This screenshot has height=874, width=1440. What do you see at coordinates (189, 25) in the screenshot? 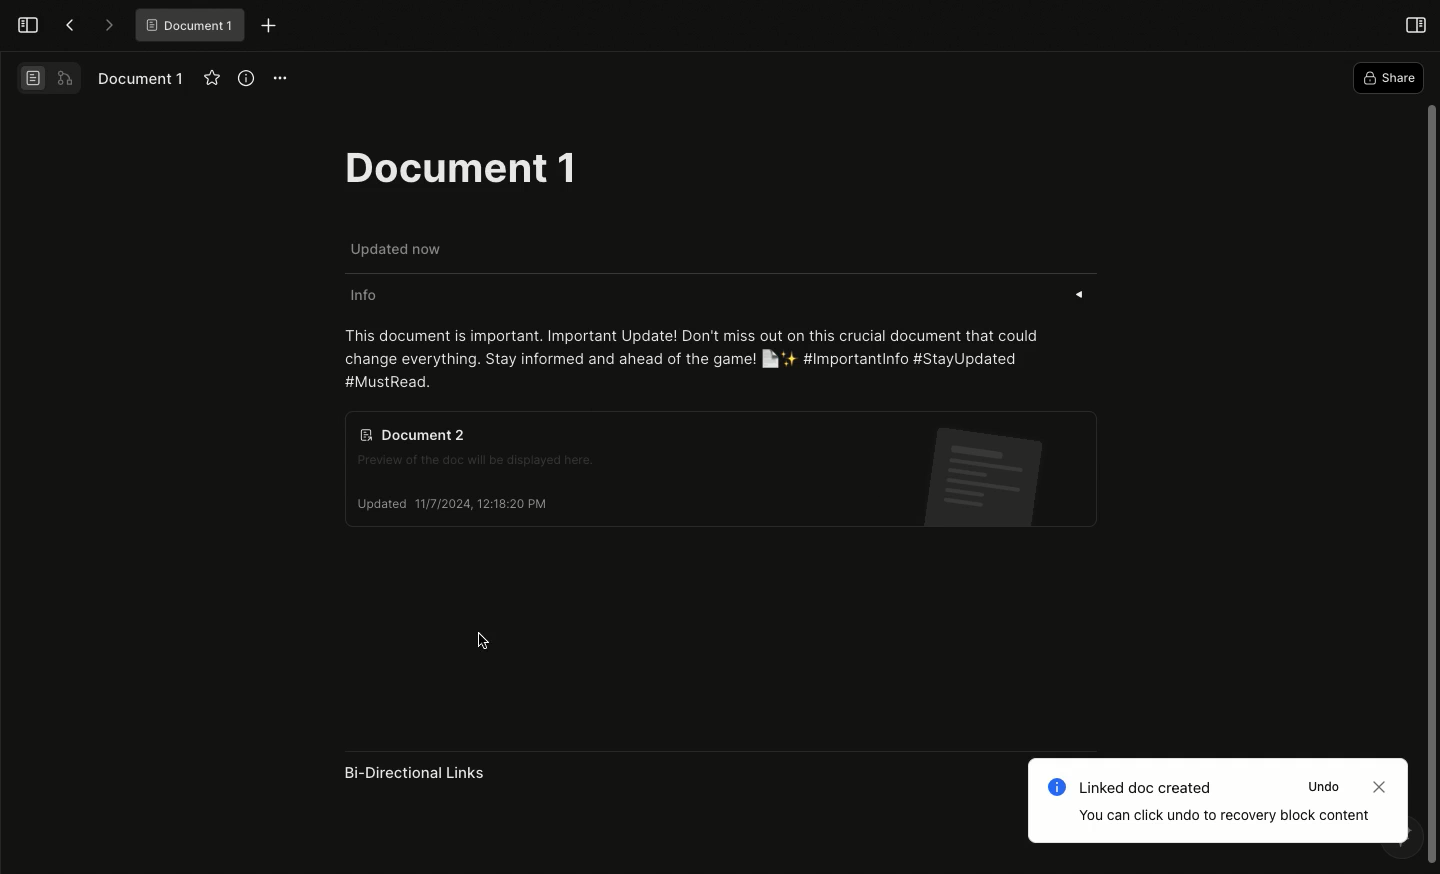
I see `® Document 1` at bounding box center [189, 25].